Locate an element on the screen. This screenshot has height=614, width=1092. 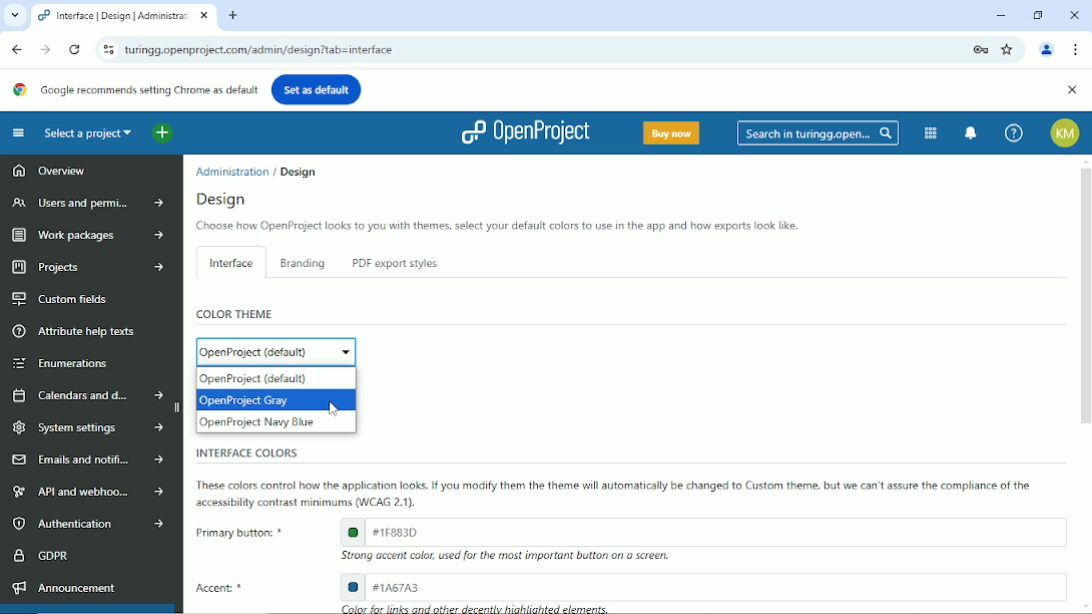
Overview is located at coordinates (48, 173).